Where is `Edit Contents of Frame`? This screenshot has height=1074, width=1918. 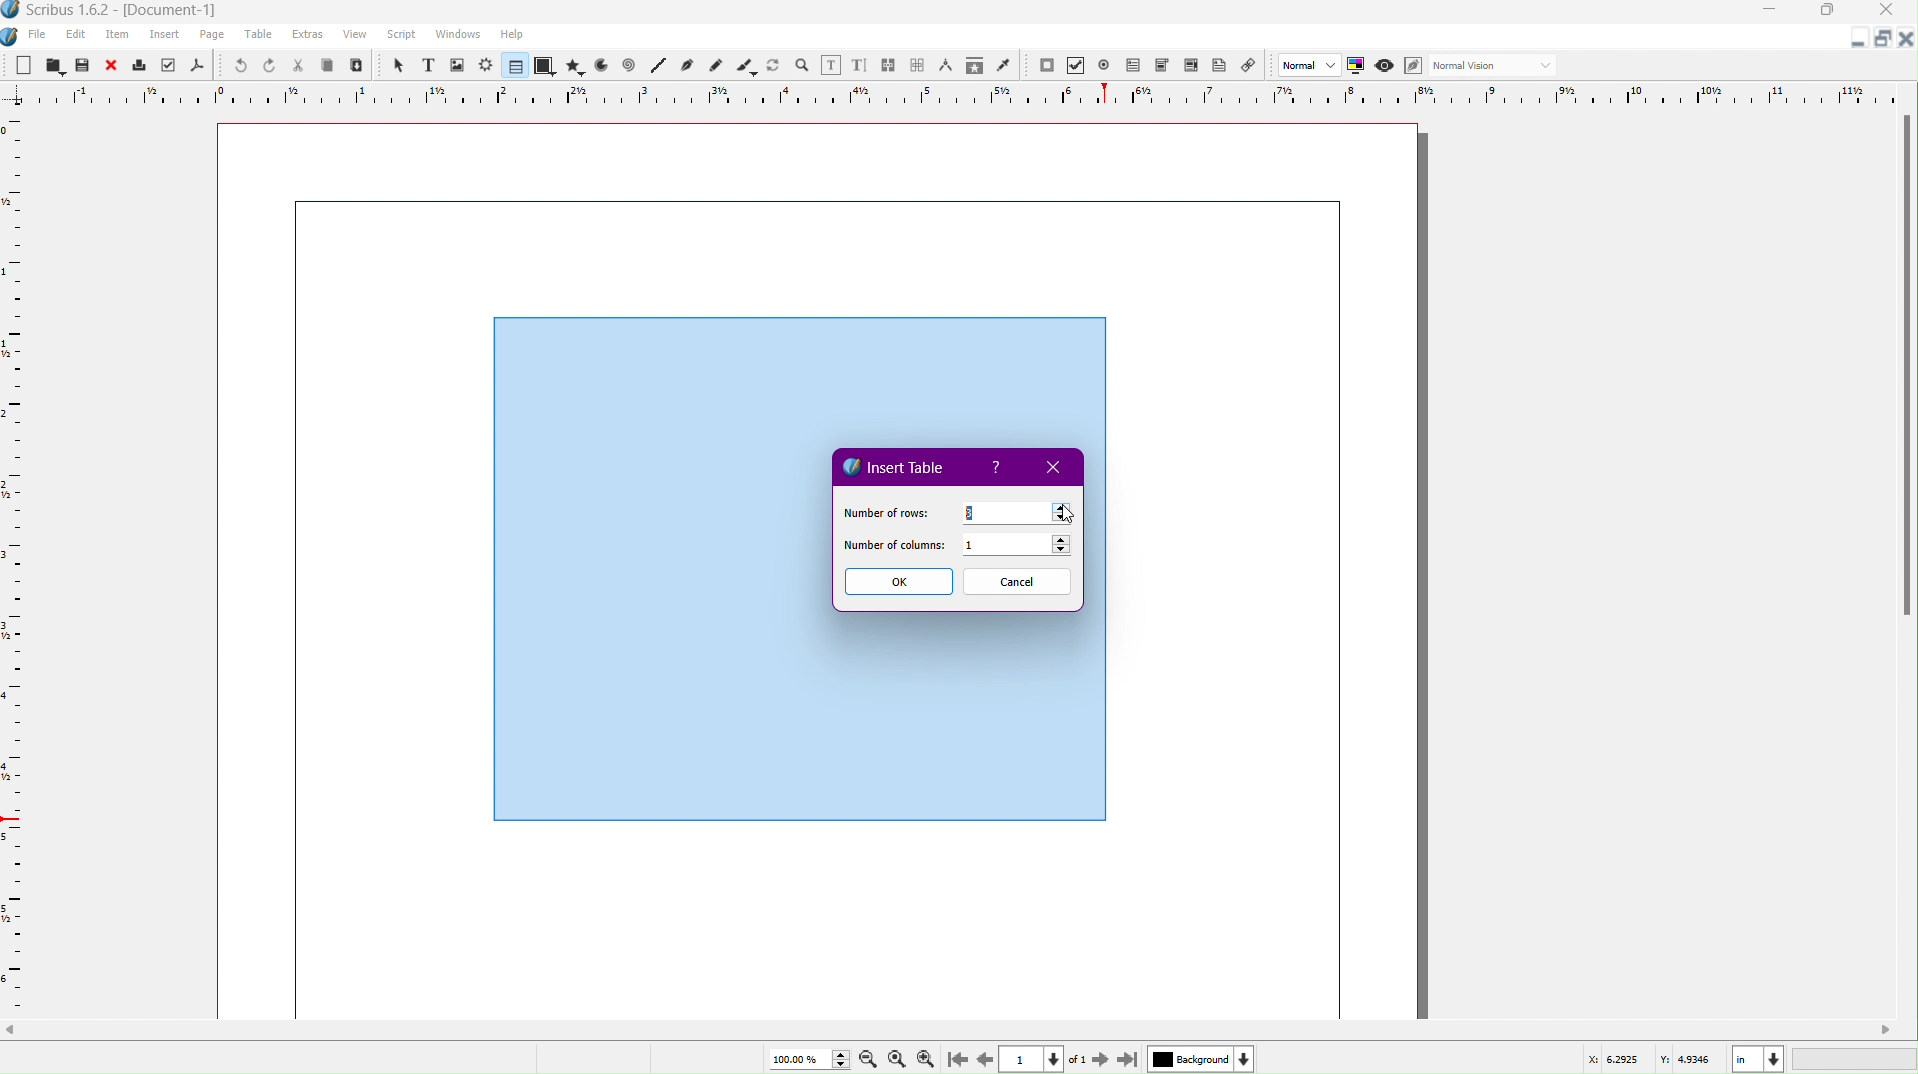
Edit Contents of Frame is located at coordinates (832, 64).